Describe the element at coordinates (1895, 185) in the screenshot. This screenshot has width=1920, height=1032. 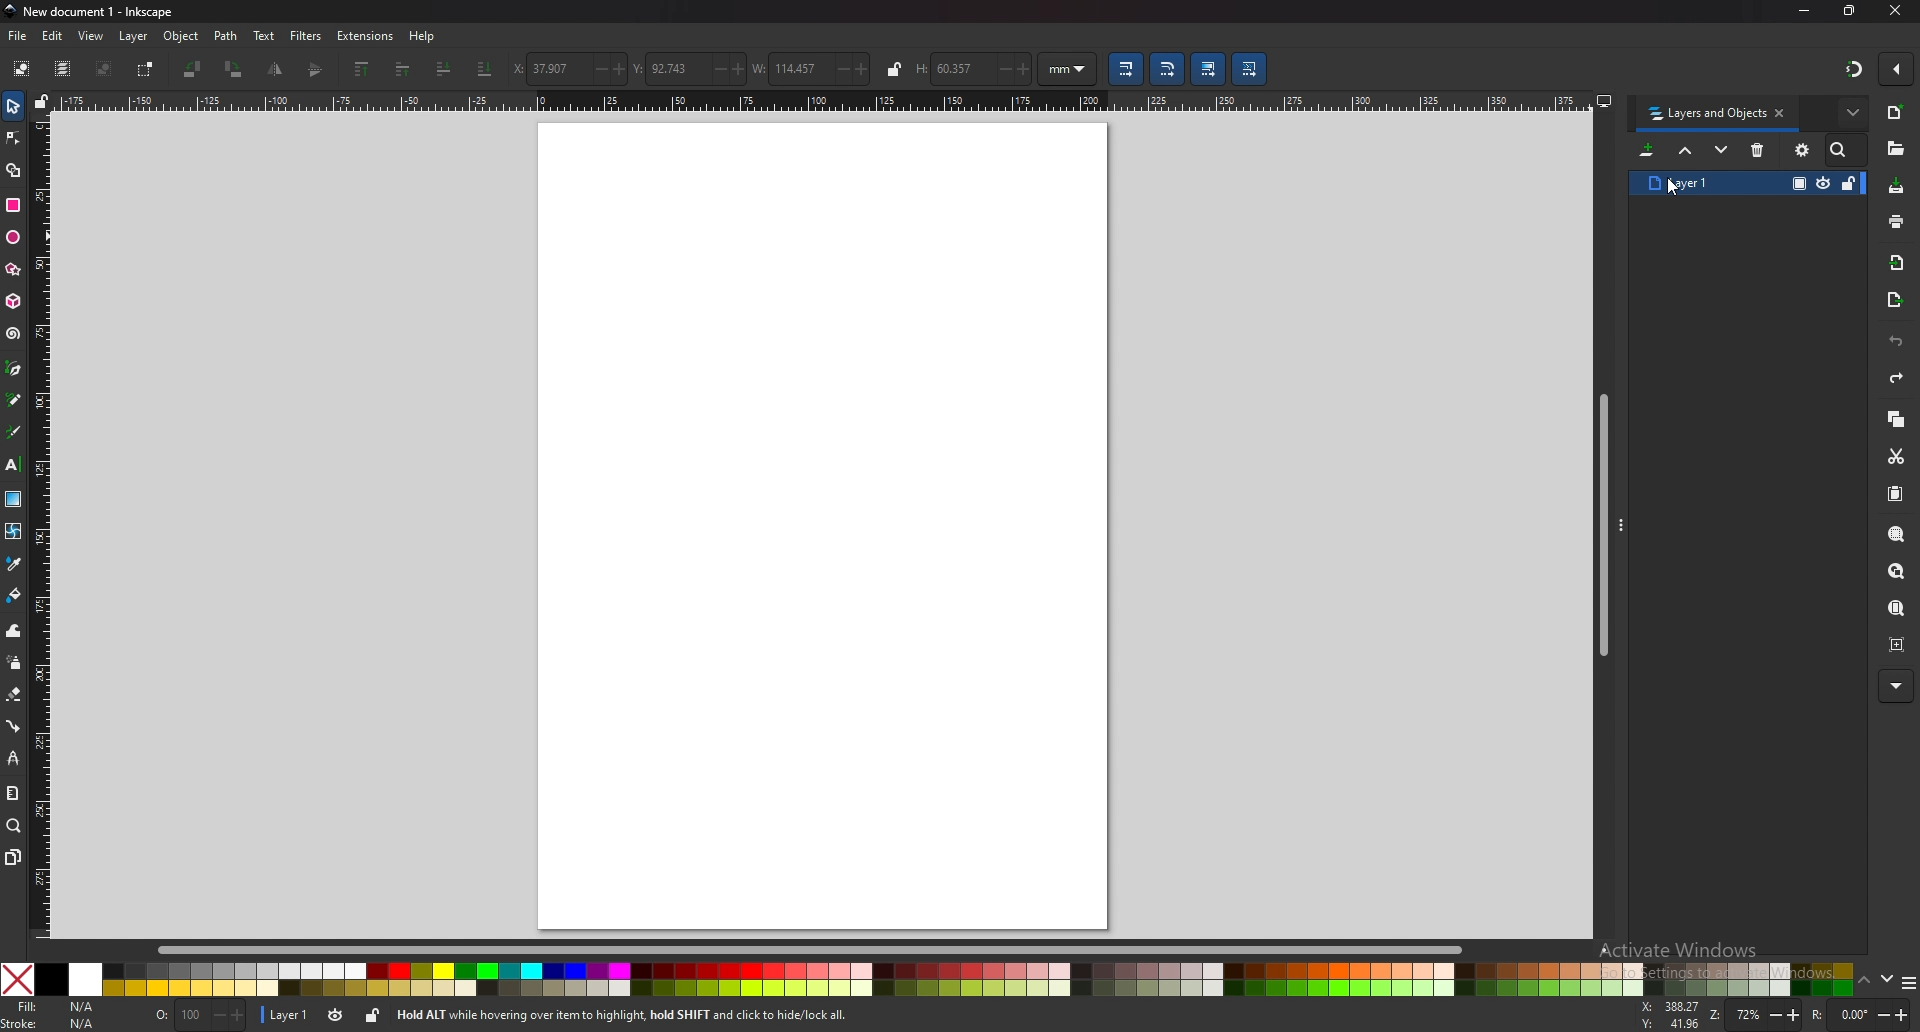
I see `save` at that location.